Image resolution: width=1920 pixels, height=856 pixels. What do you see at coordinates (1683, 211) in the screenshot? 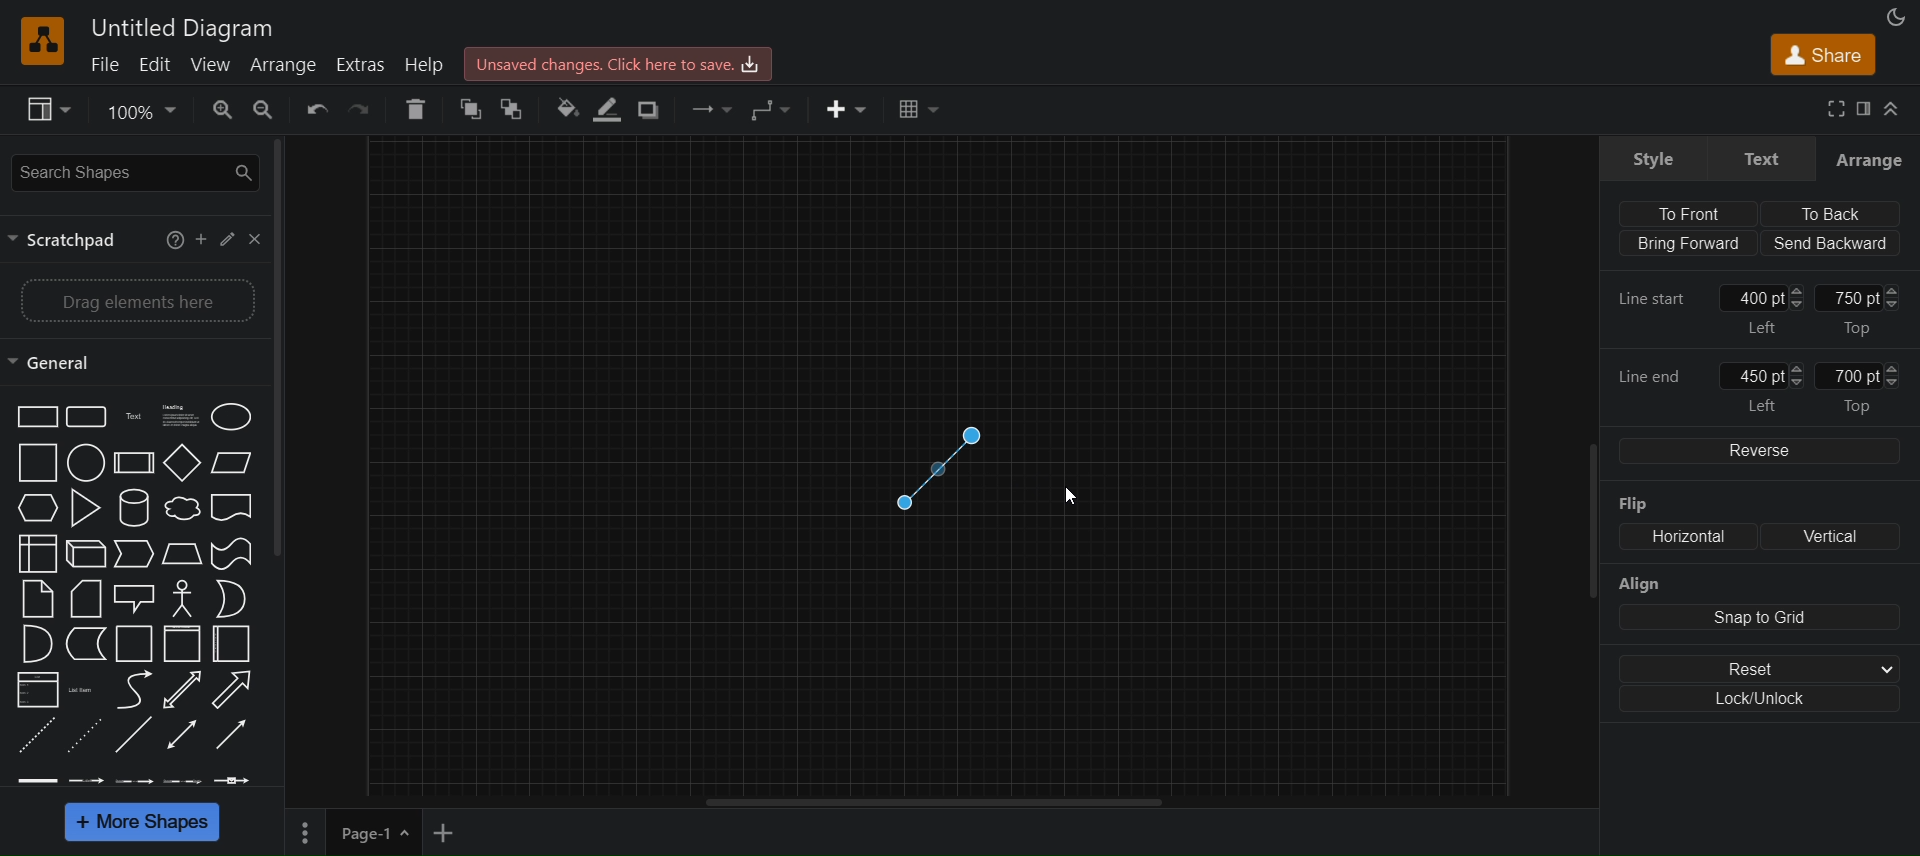
I see `to front` at bounding box center [1683, 211].